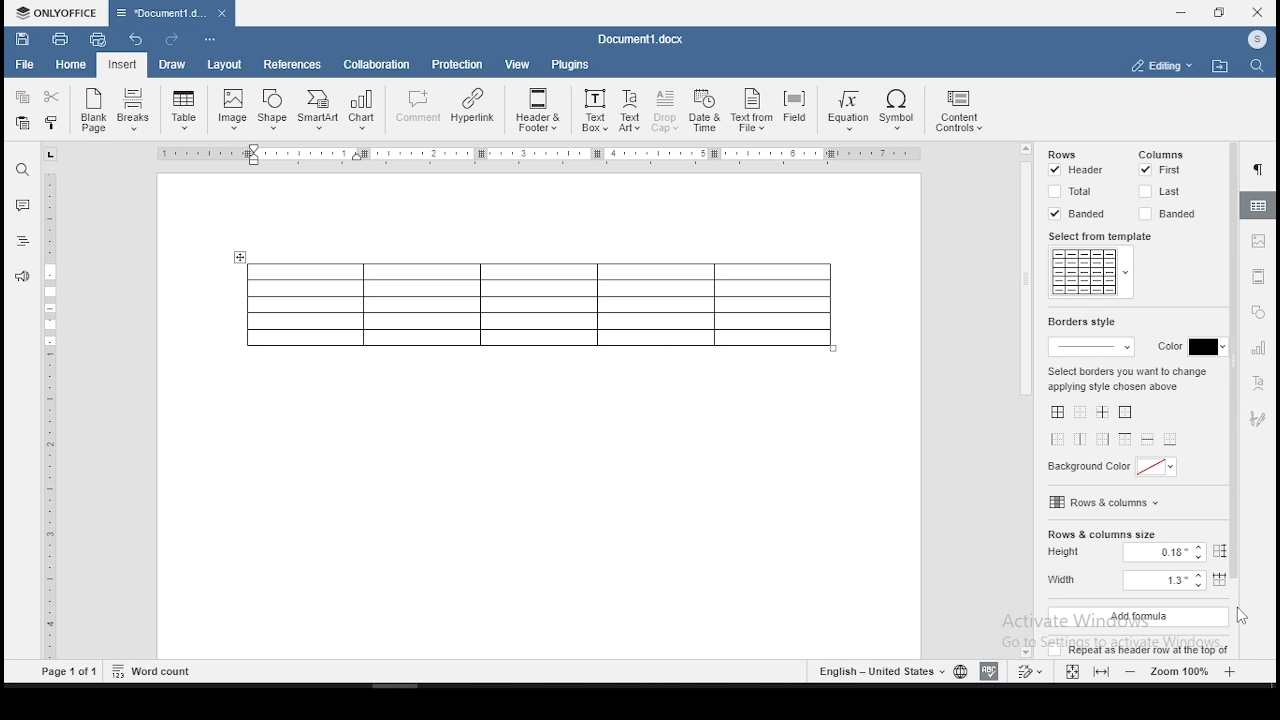  What do you see at coordinates (1256, 41) in the screenshot?
I see `ICON` at bounding box center [1256, 41].